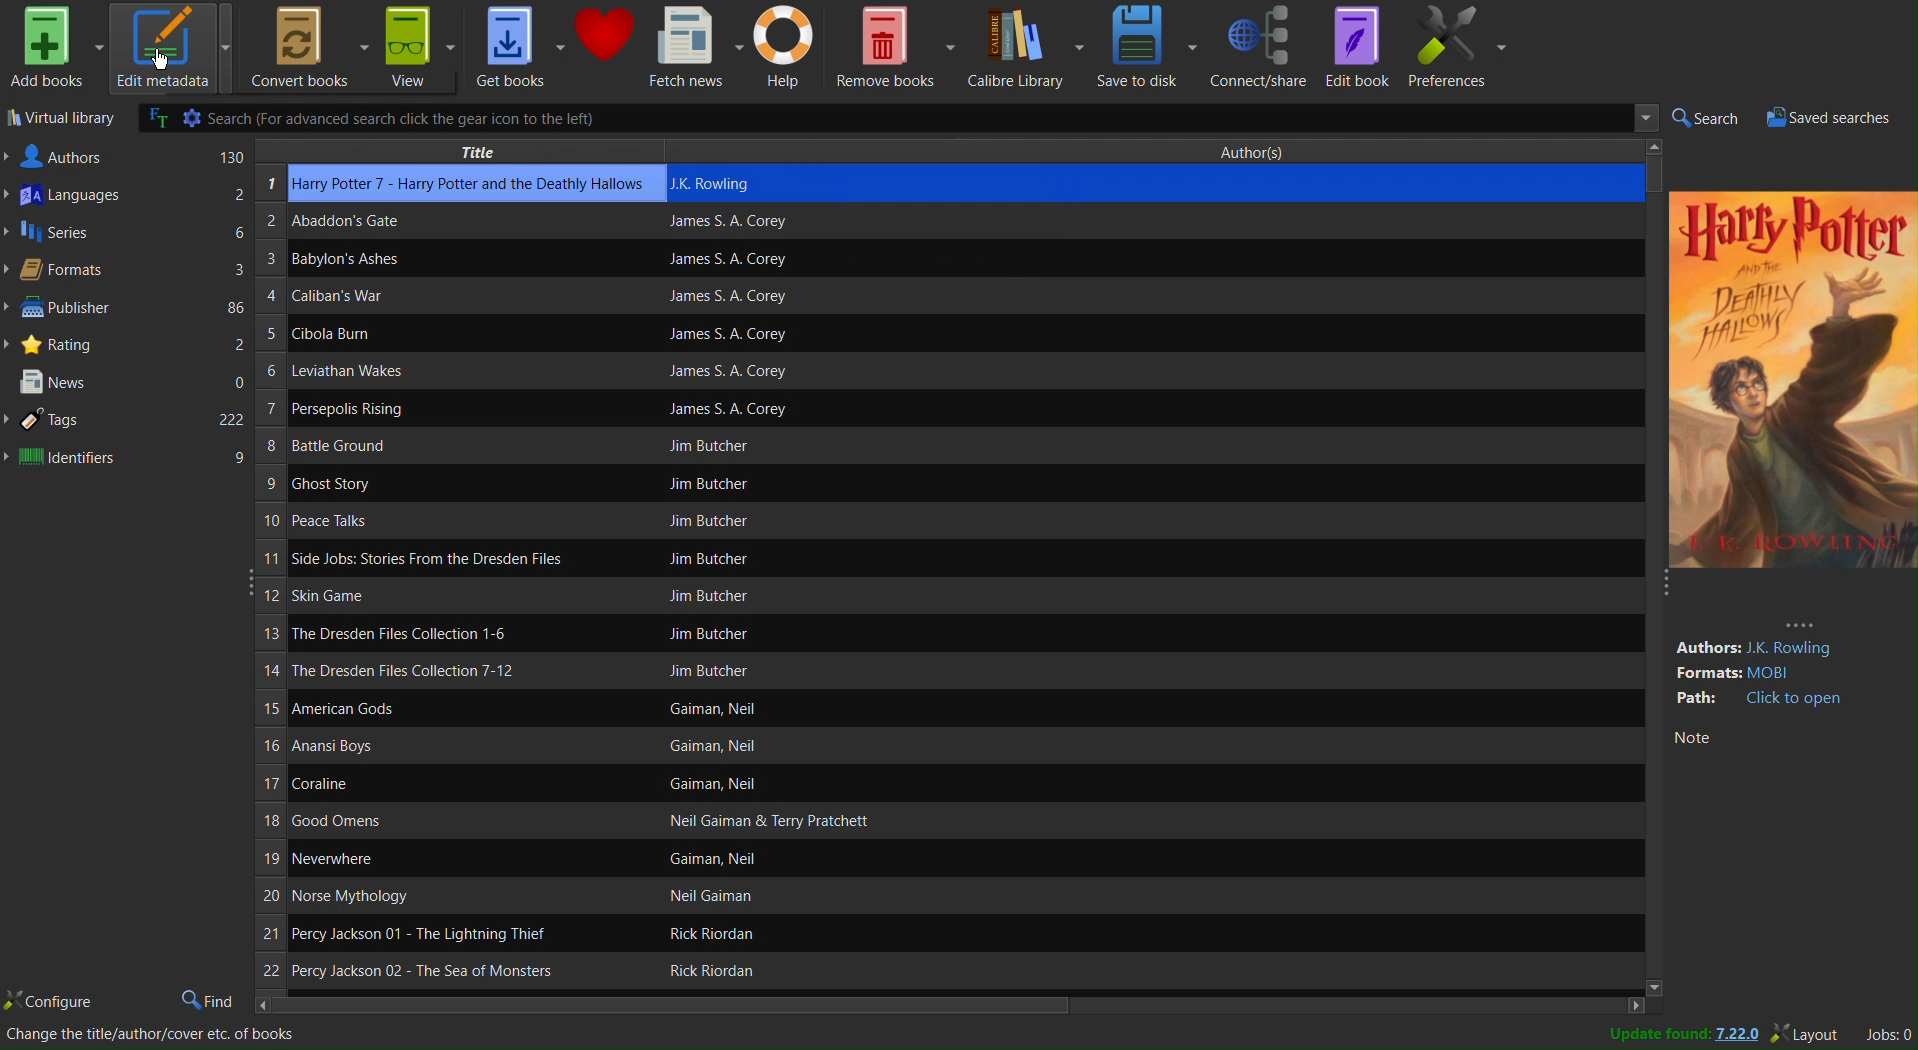 This screenshot has height=1050, width=1918. Describe the element at coordinates (442, 787) in the screenshot. I see `Book name` at that location.